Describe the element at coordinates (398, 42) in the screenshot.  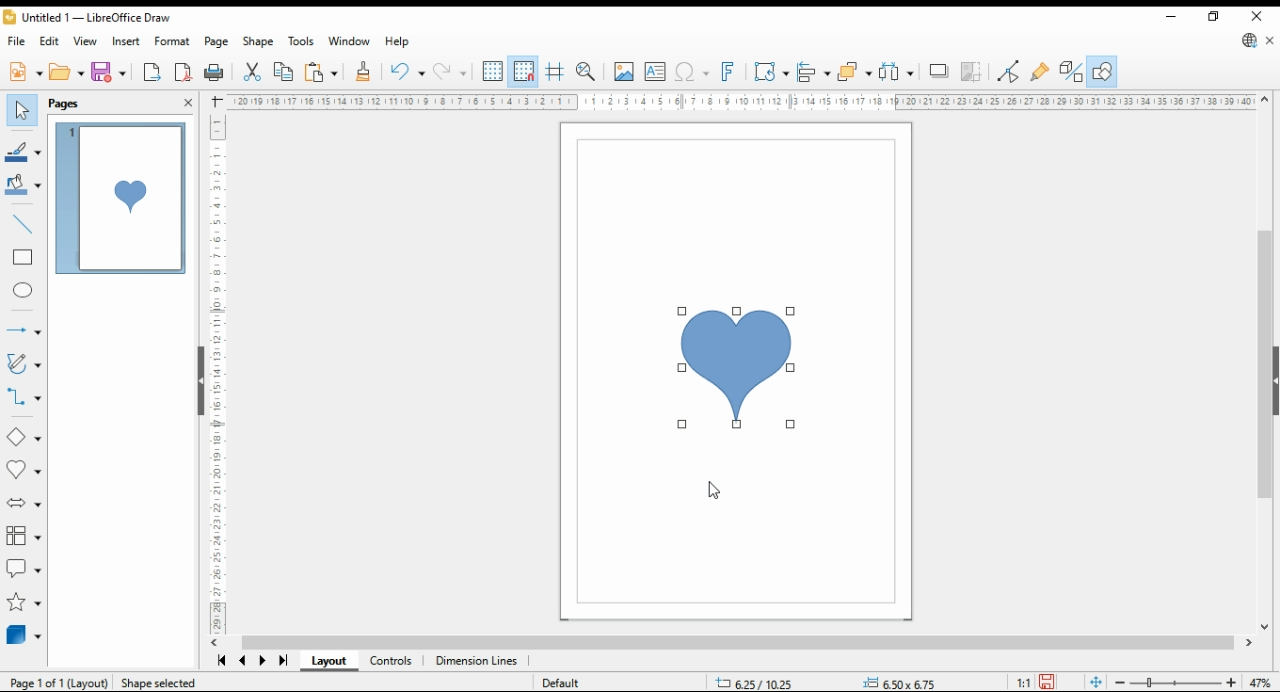
I see `help` at that location.